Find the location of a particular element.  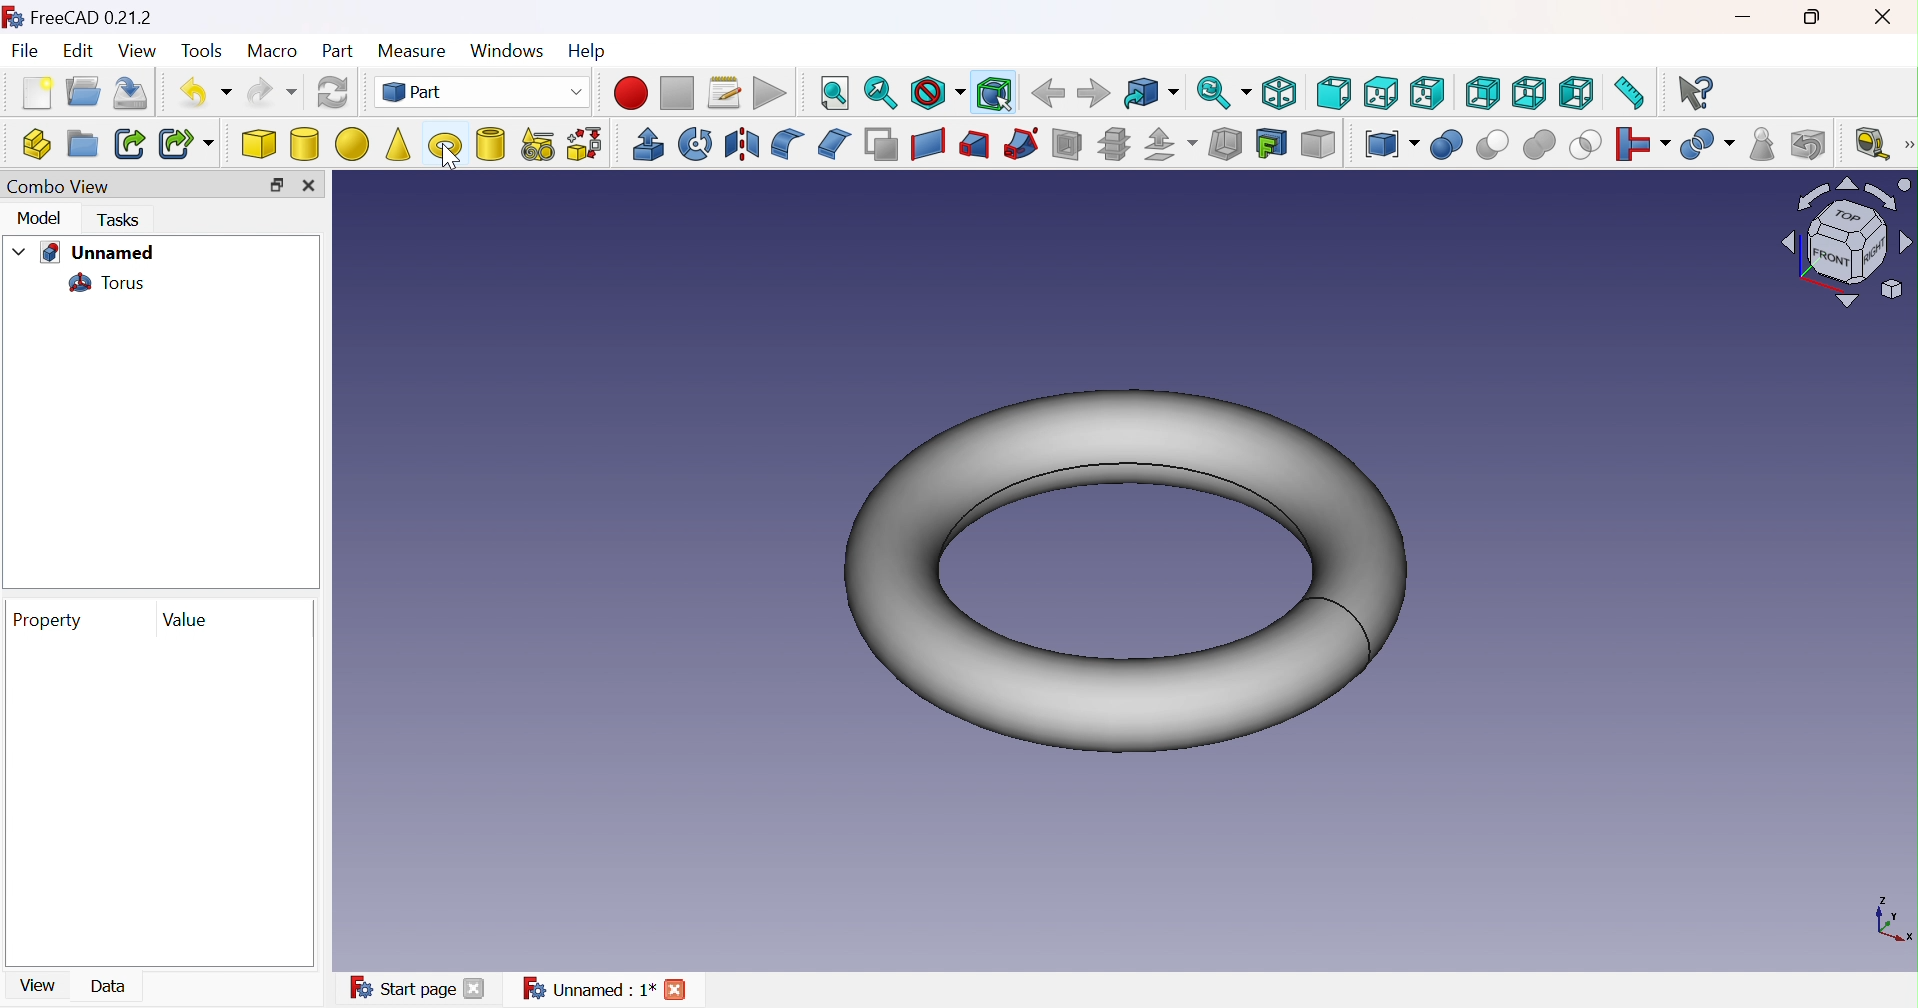

Minimize is located at coordinates (1747, 17).